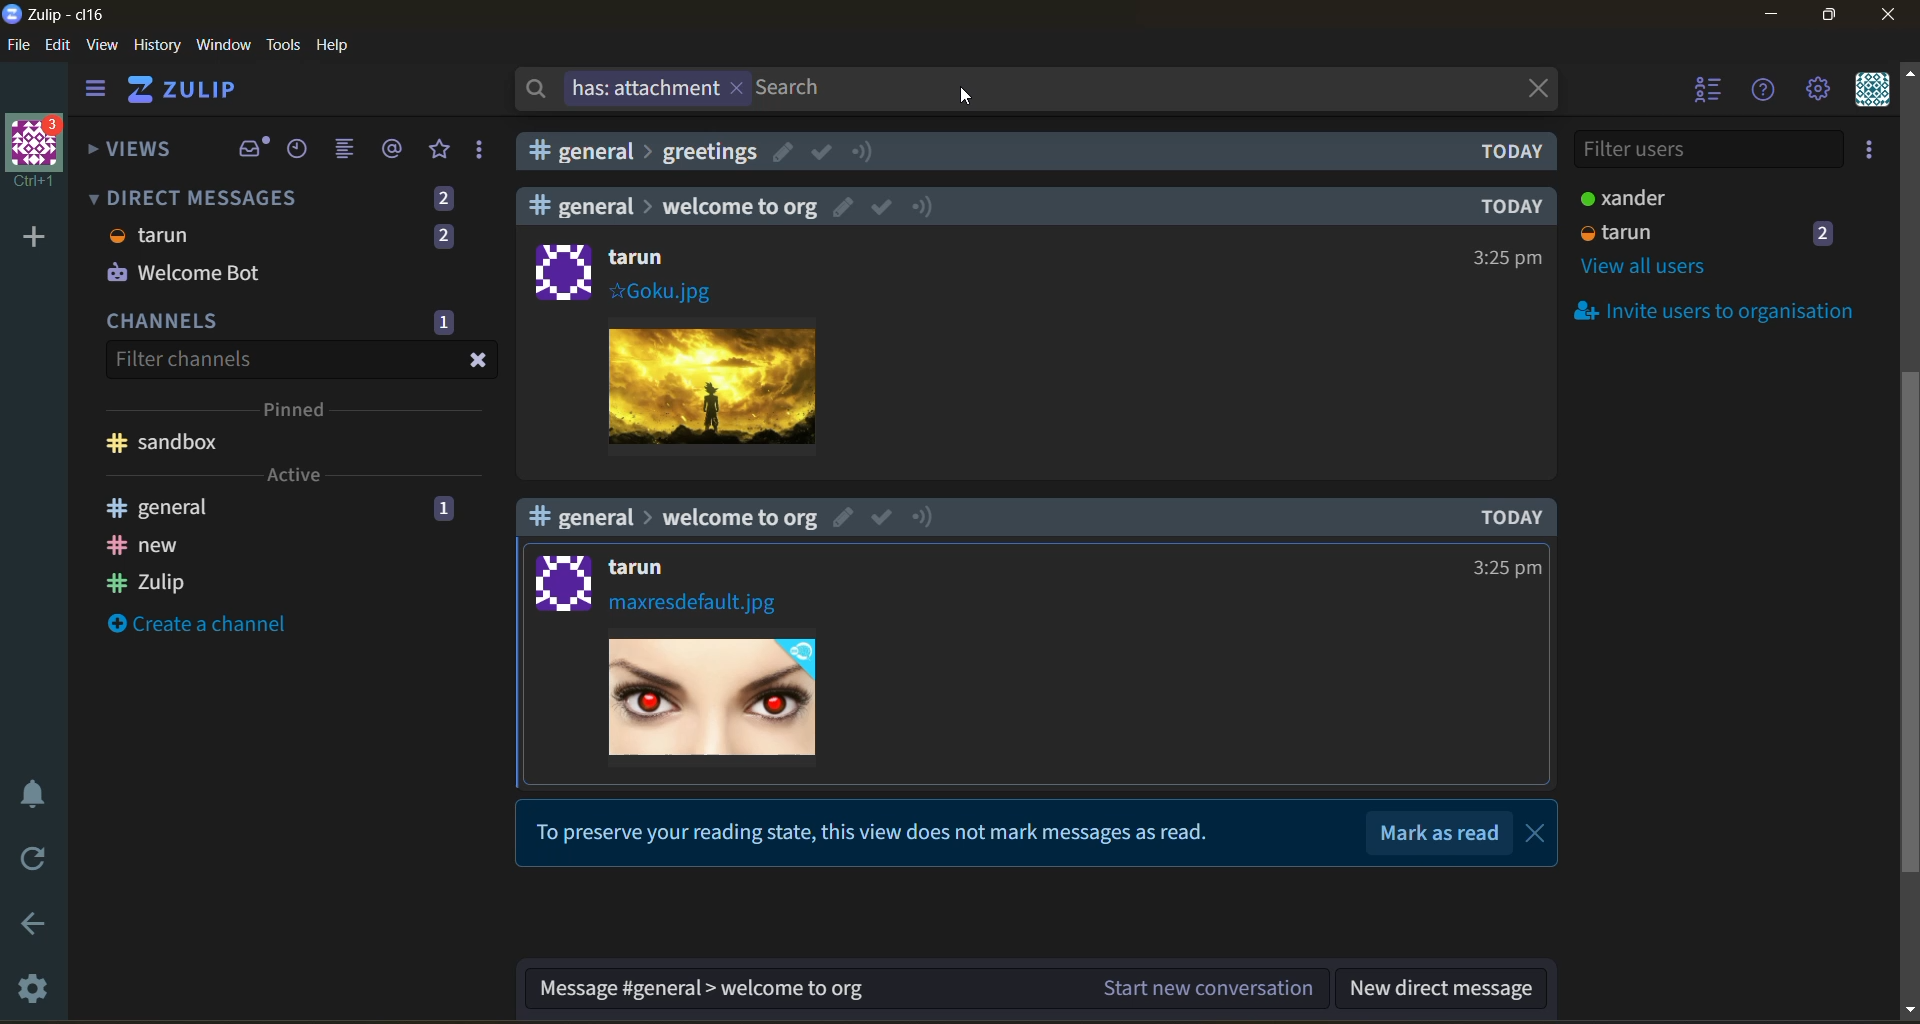 The width and height of the screenshot is (1920, 1024). I want to click on Zulip-cl16, so click(59, 13).